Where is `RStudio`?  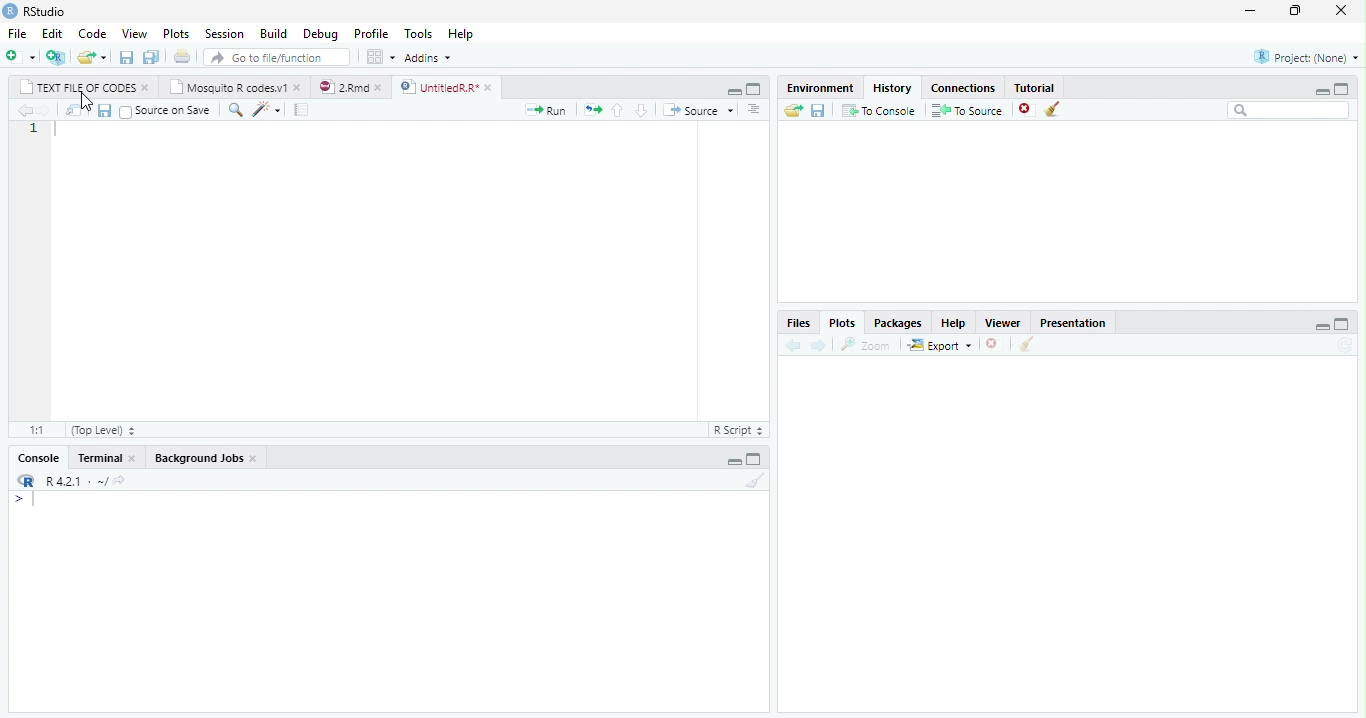 RStudio is located at coordinates (47, 11).